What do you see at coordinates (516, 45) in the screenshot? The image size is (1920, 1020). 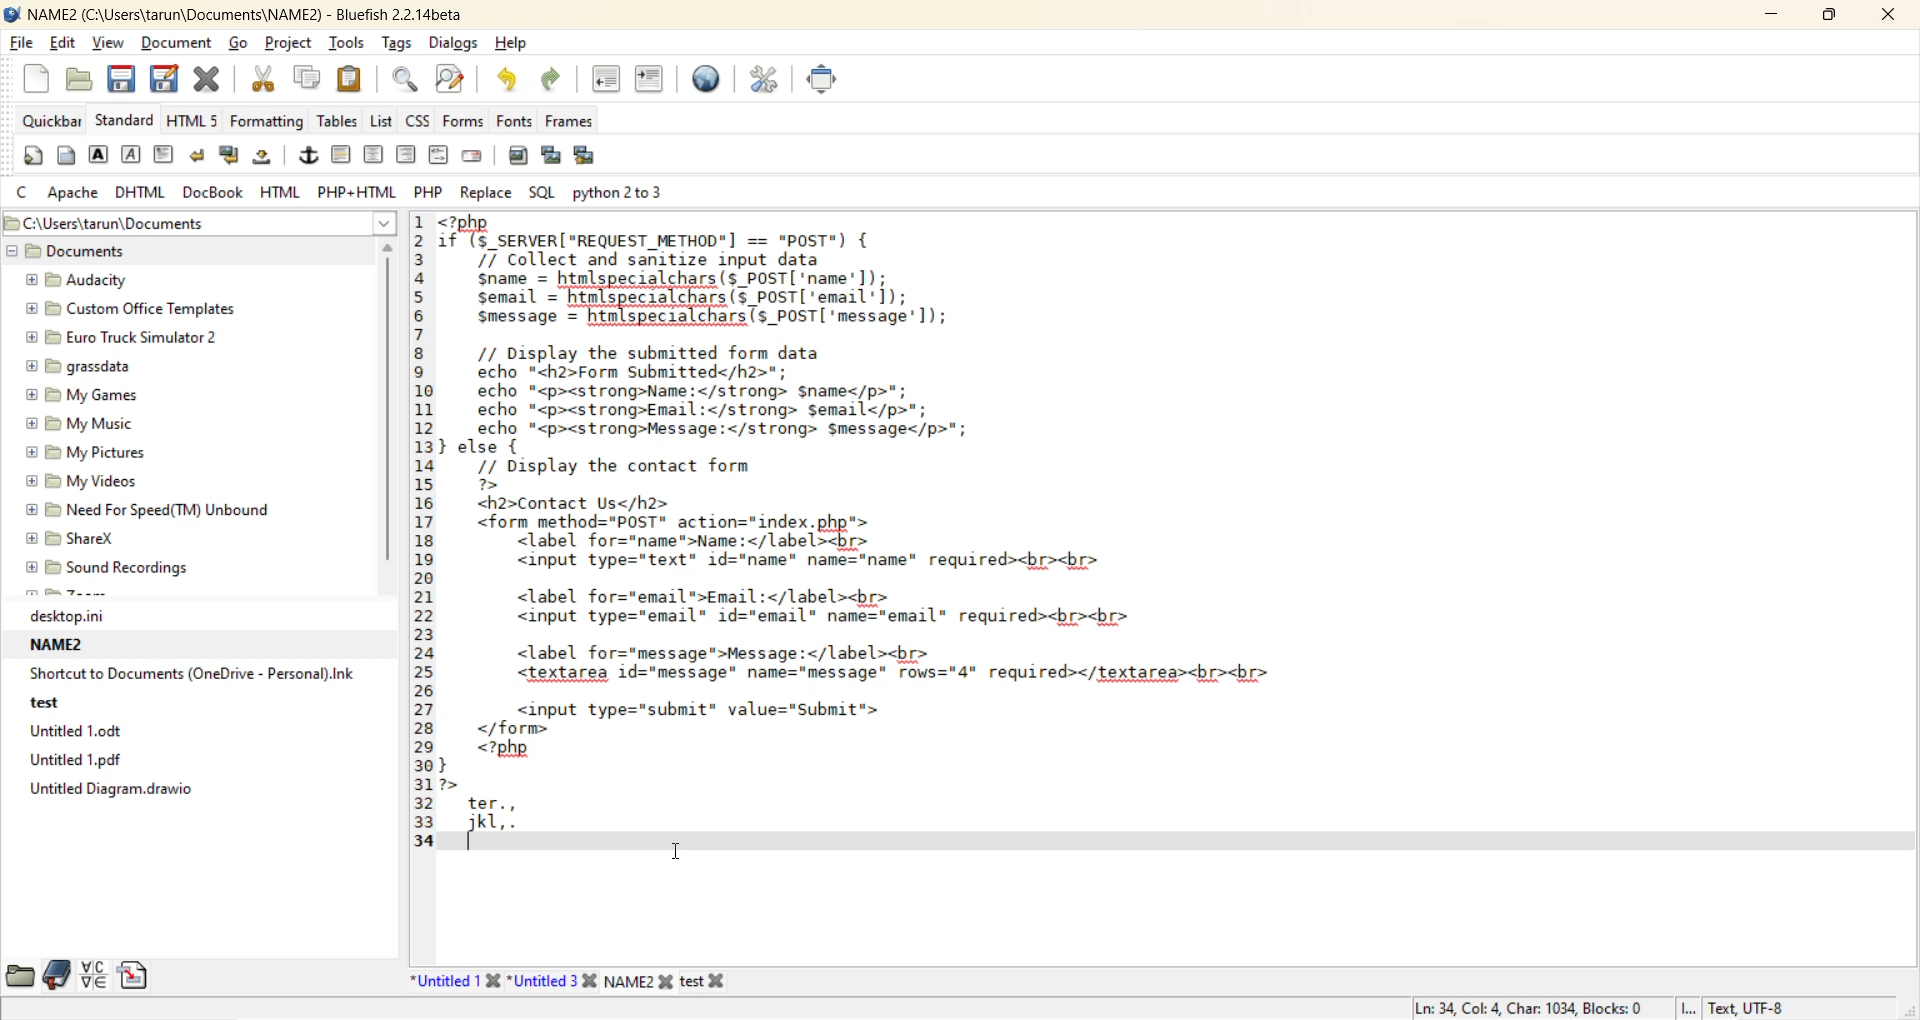 I see `help` at bounding box center [516, 45].